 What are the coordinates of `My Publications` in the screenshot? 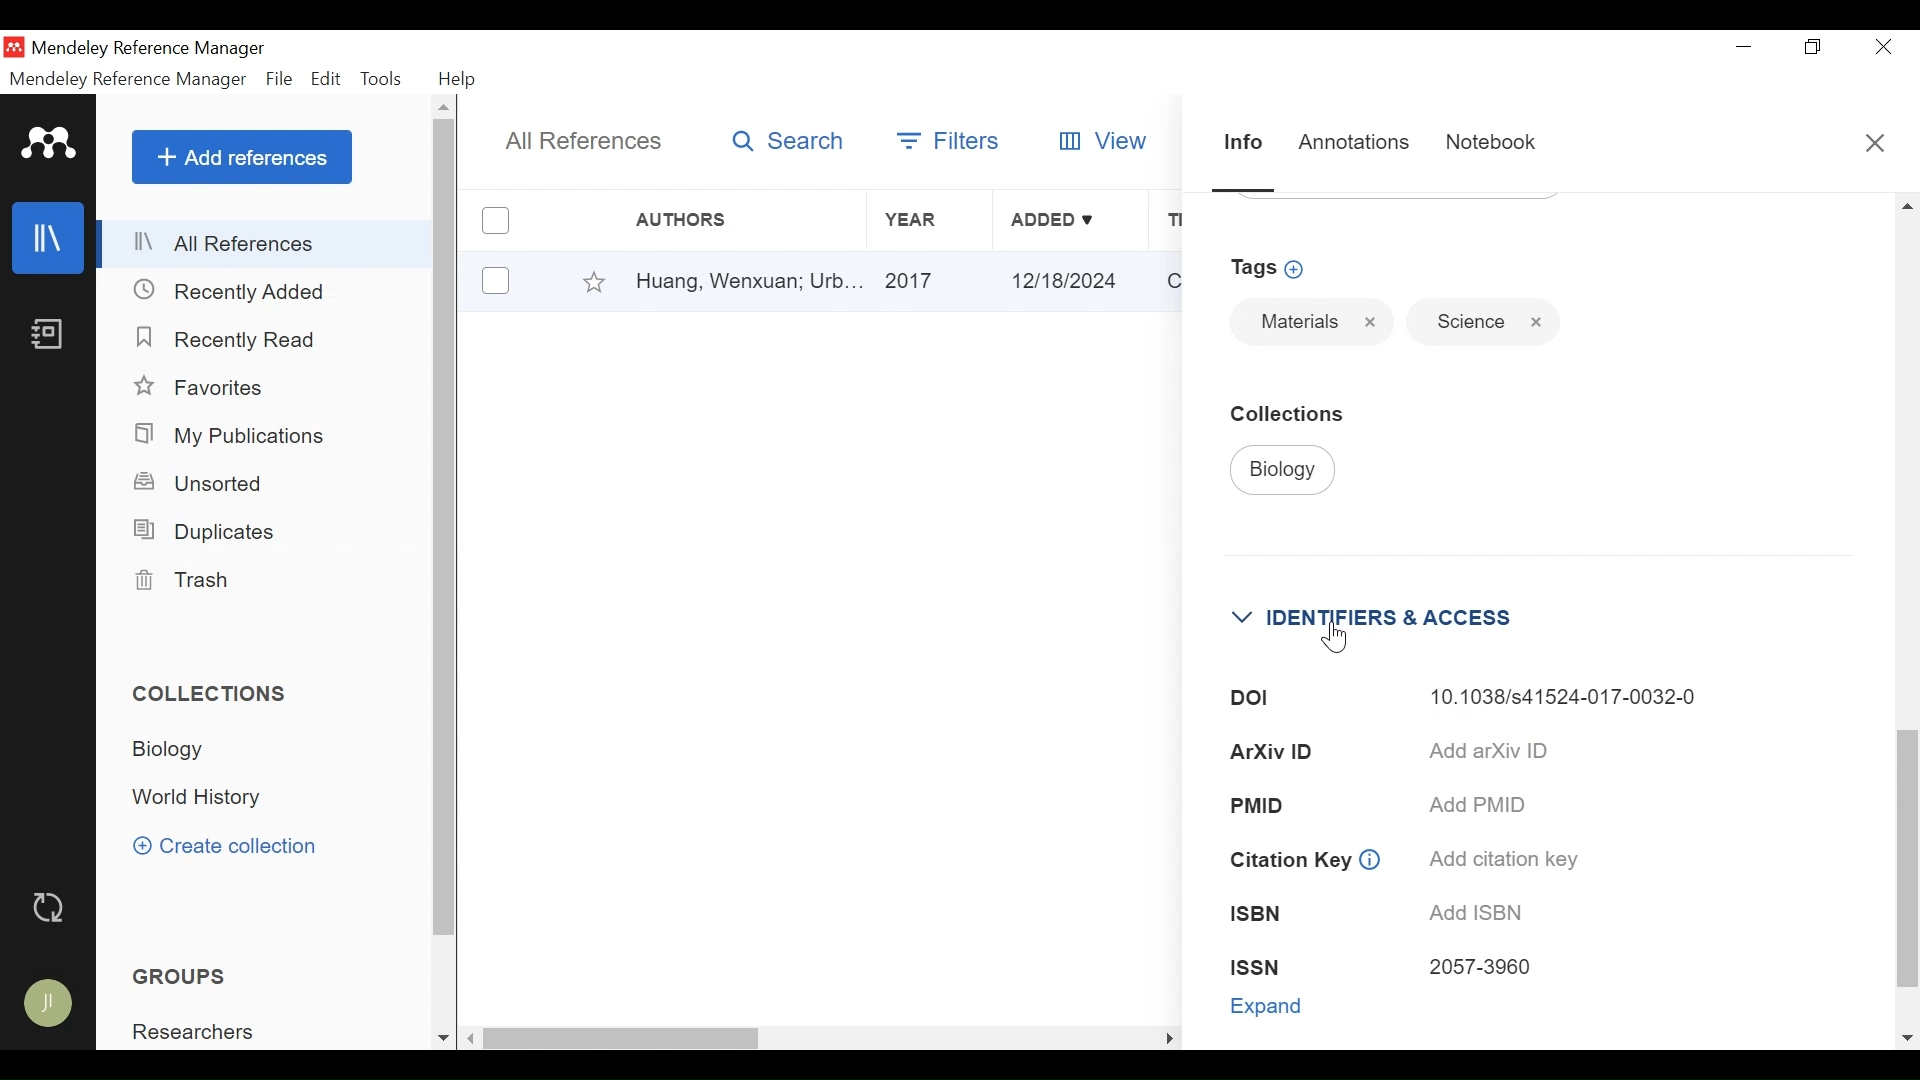 It's located at (244, 435).